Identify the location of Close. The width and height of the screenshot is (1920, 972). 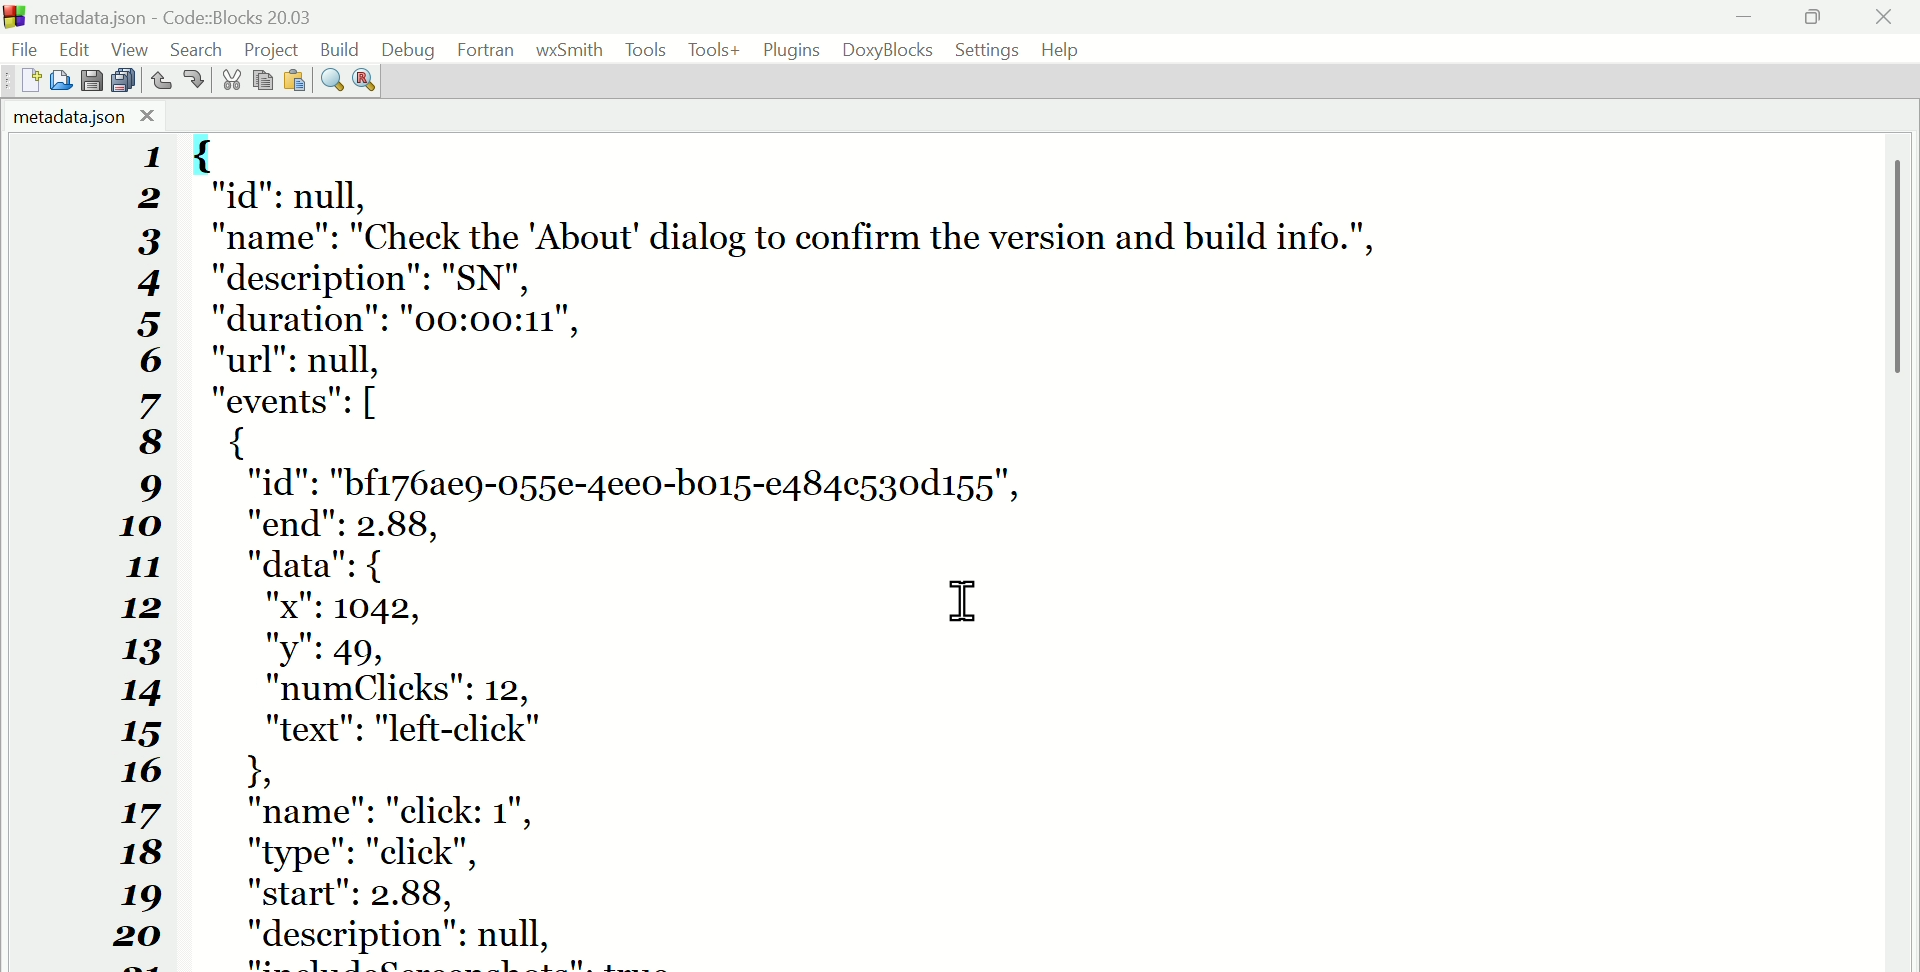
(1885, 18).